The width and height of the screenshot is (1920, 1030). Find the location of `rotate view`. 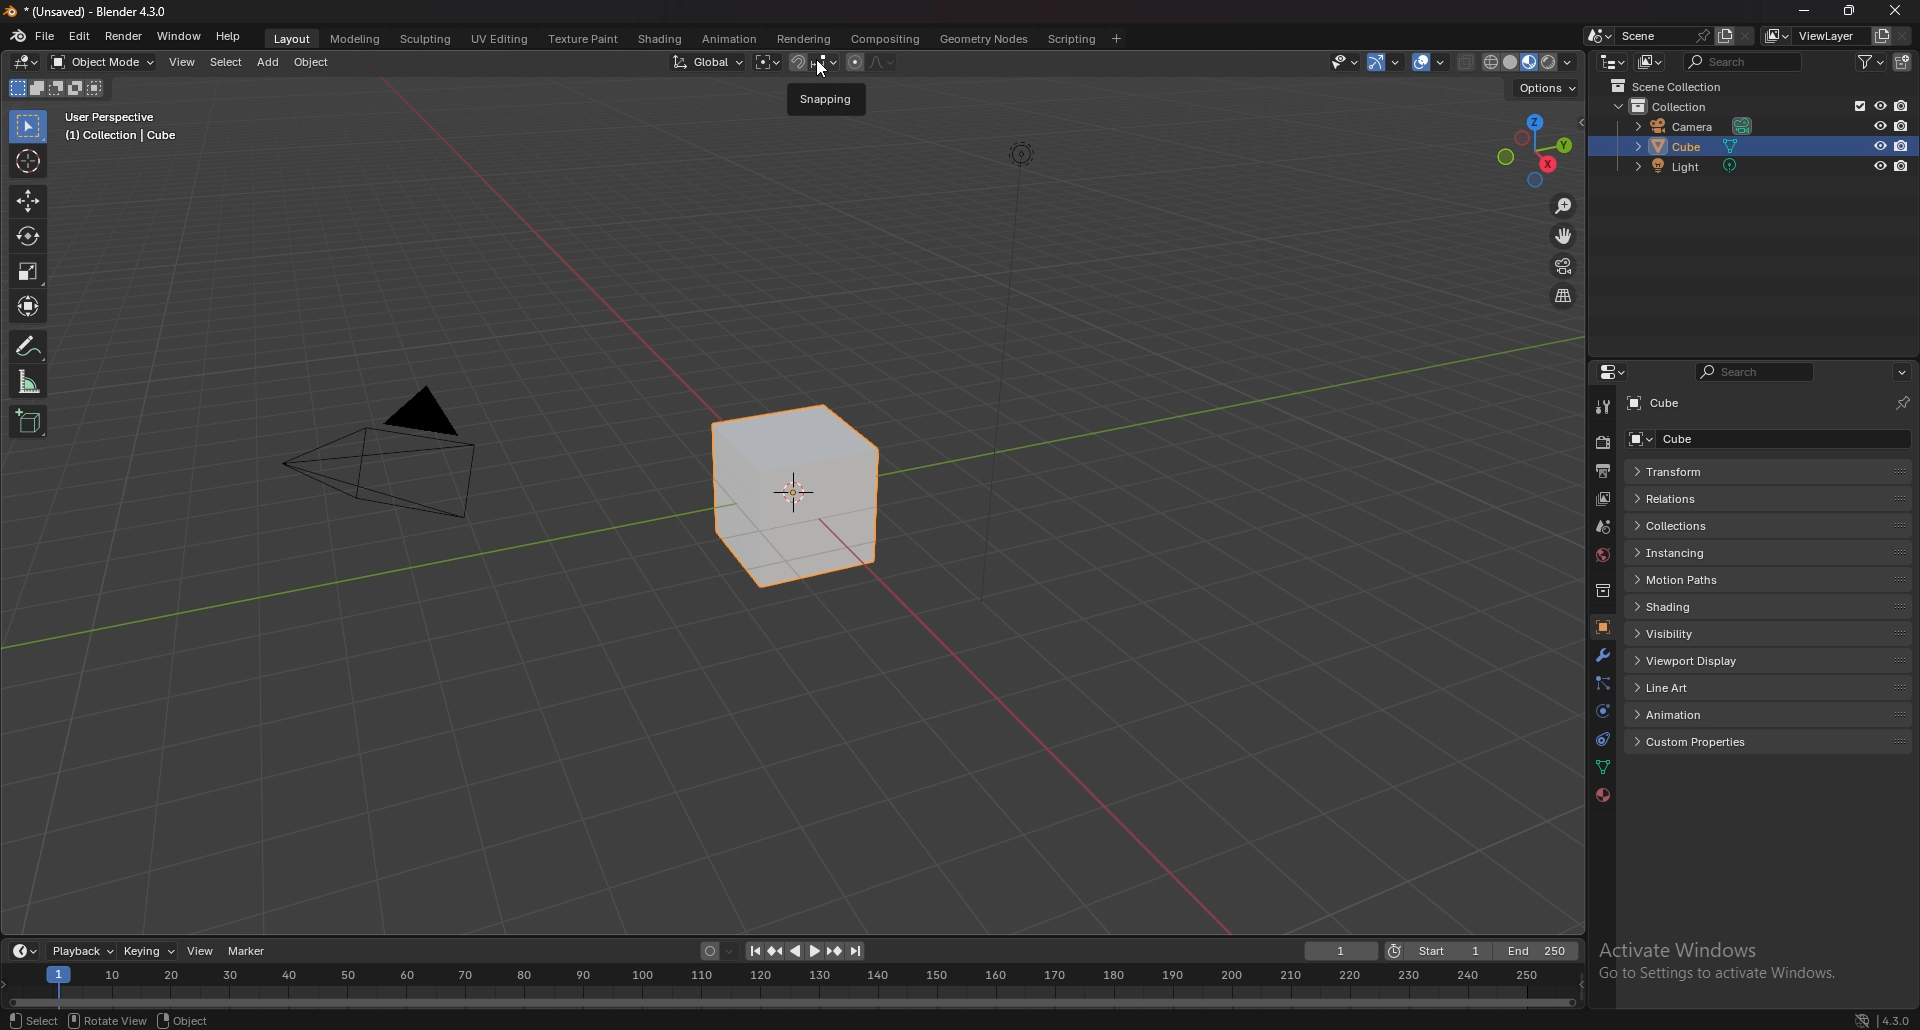

rotate view is located at coordinates (105, 1019).